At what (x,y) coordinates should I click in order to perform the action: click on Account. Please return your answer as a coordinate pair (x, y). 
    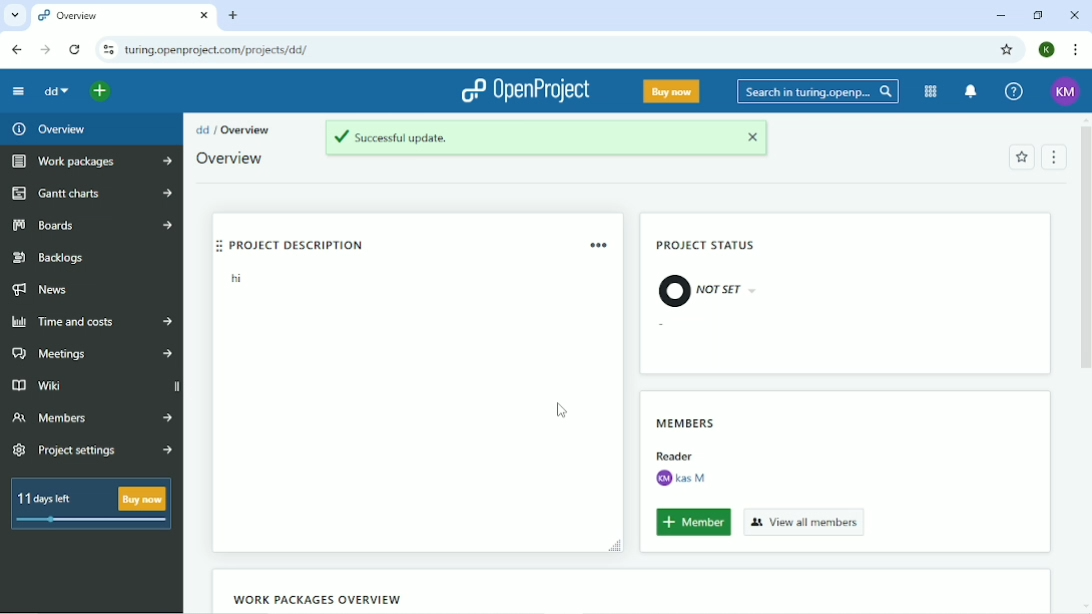
    Looking at the image, I should click on (1046, 49).